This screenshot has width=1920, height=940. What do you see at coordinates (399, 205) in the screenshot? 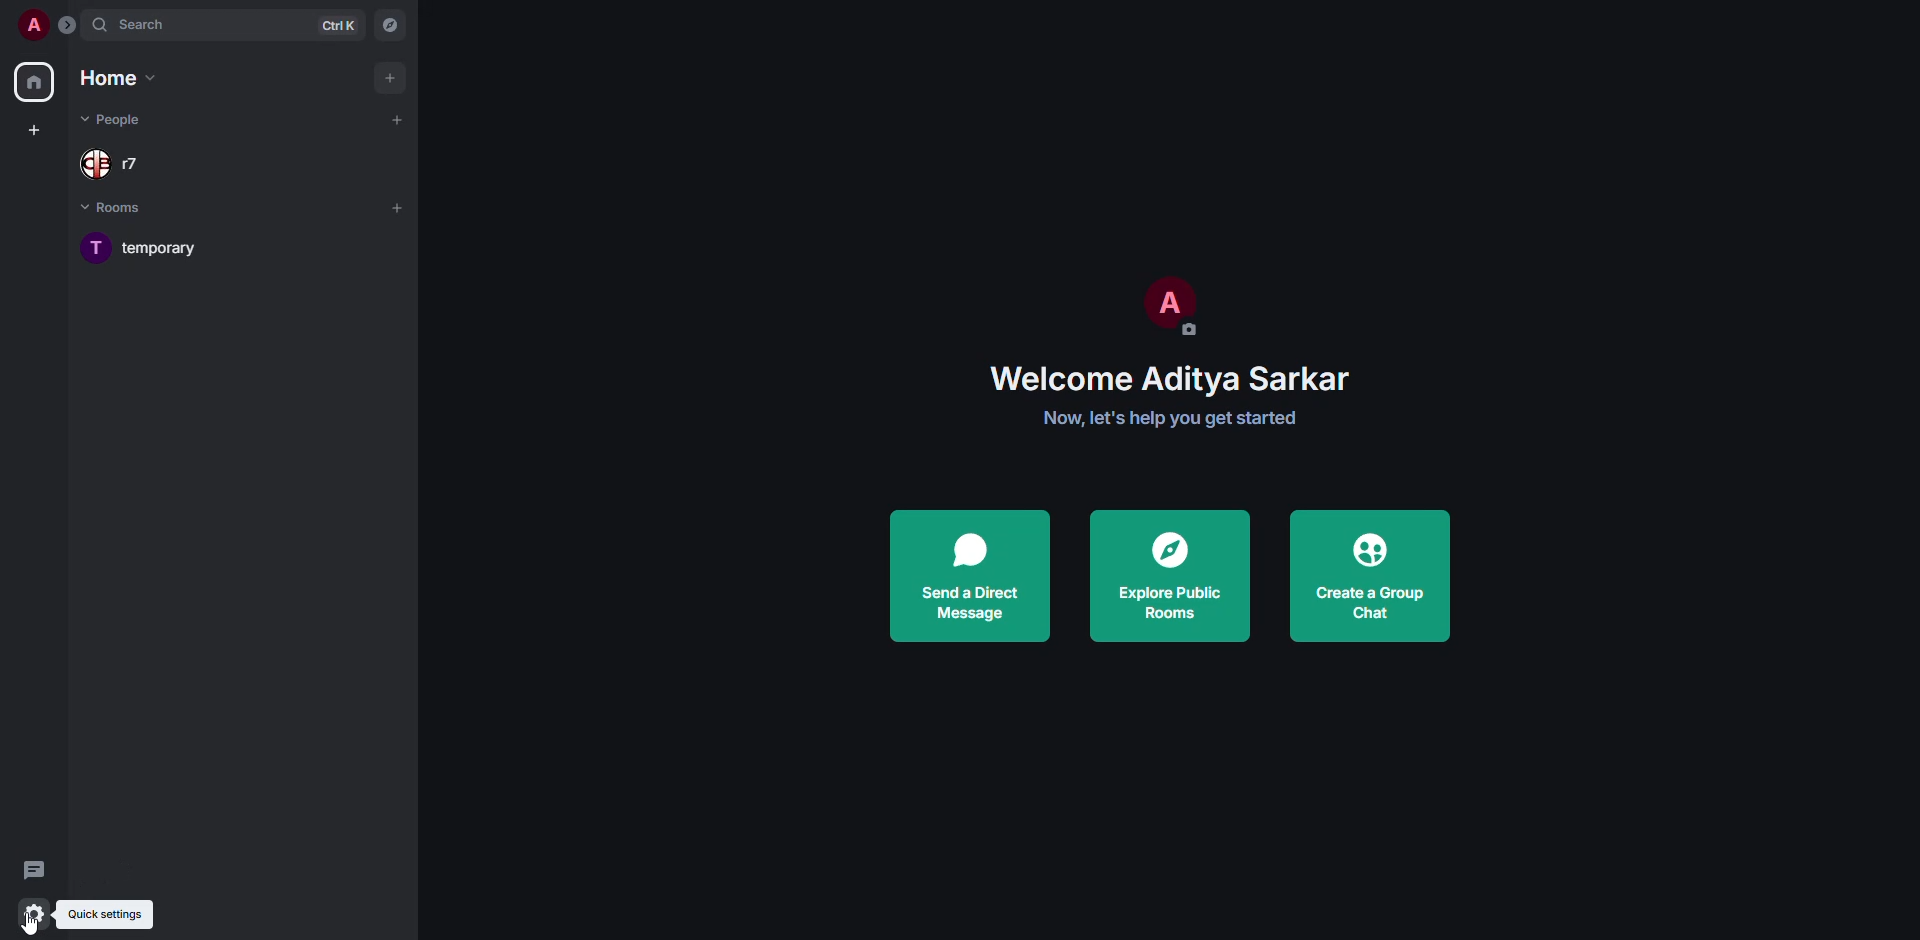
I see `add` at bounding box center [399, 205].